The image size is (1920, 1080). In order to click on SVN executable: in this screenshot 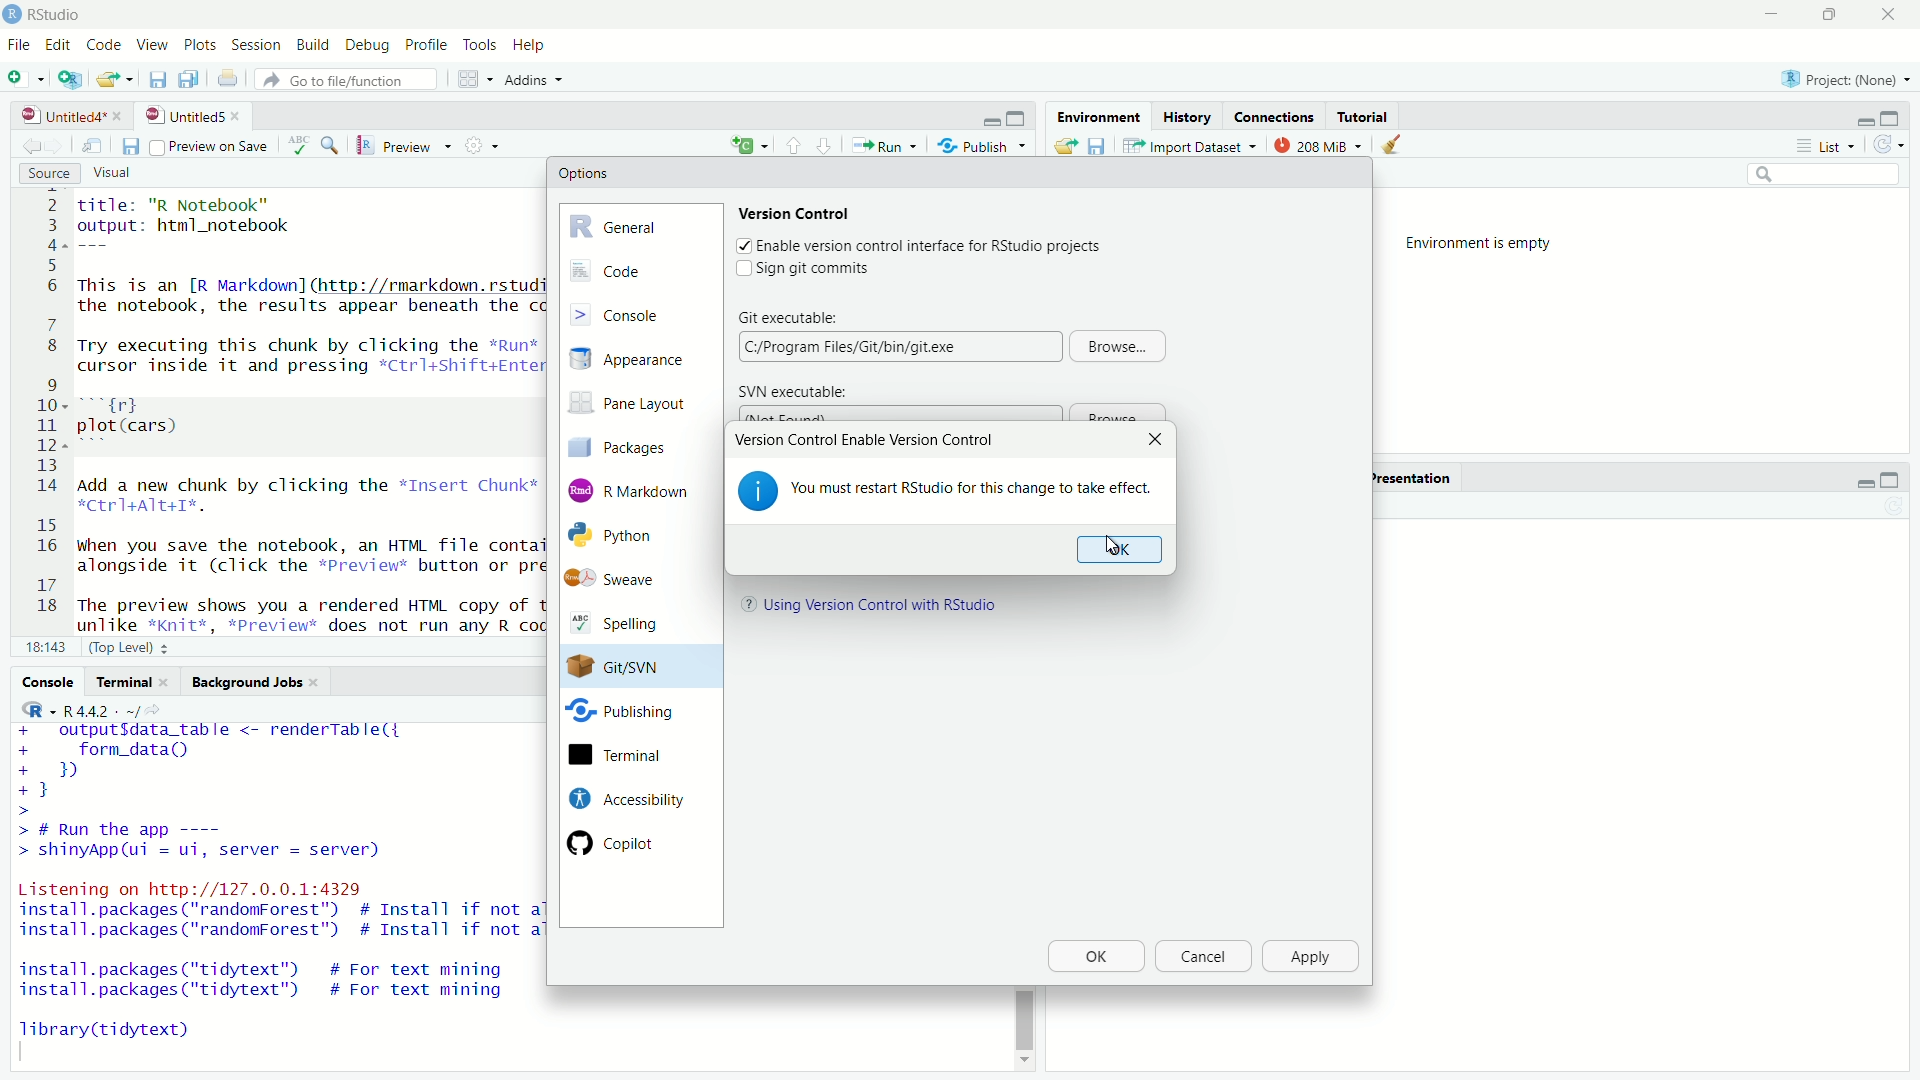, I will do `click(792, 392)`.